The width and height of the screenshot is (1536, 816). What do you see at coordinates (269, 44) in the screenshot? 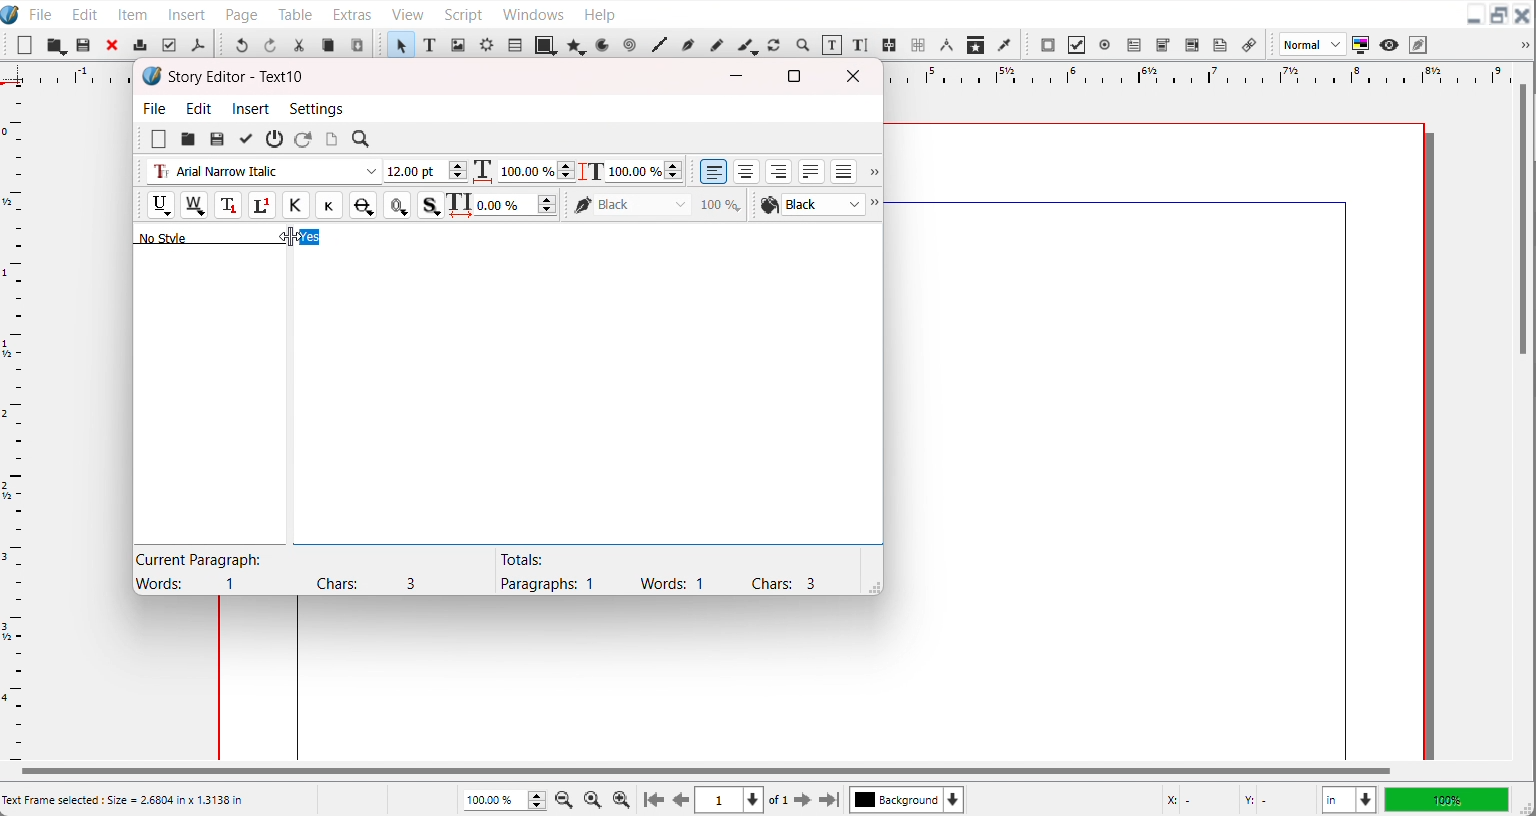
I see `Redo` at bounding box center [269, 44].